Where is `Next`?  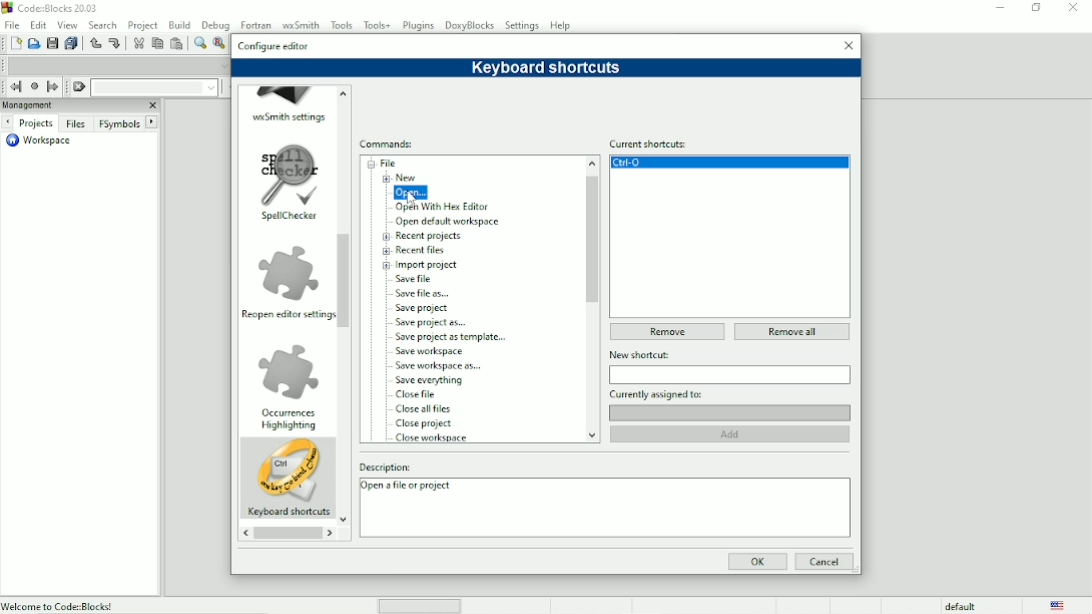 Next is located at coordinates (152, 121).